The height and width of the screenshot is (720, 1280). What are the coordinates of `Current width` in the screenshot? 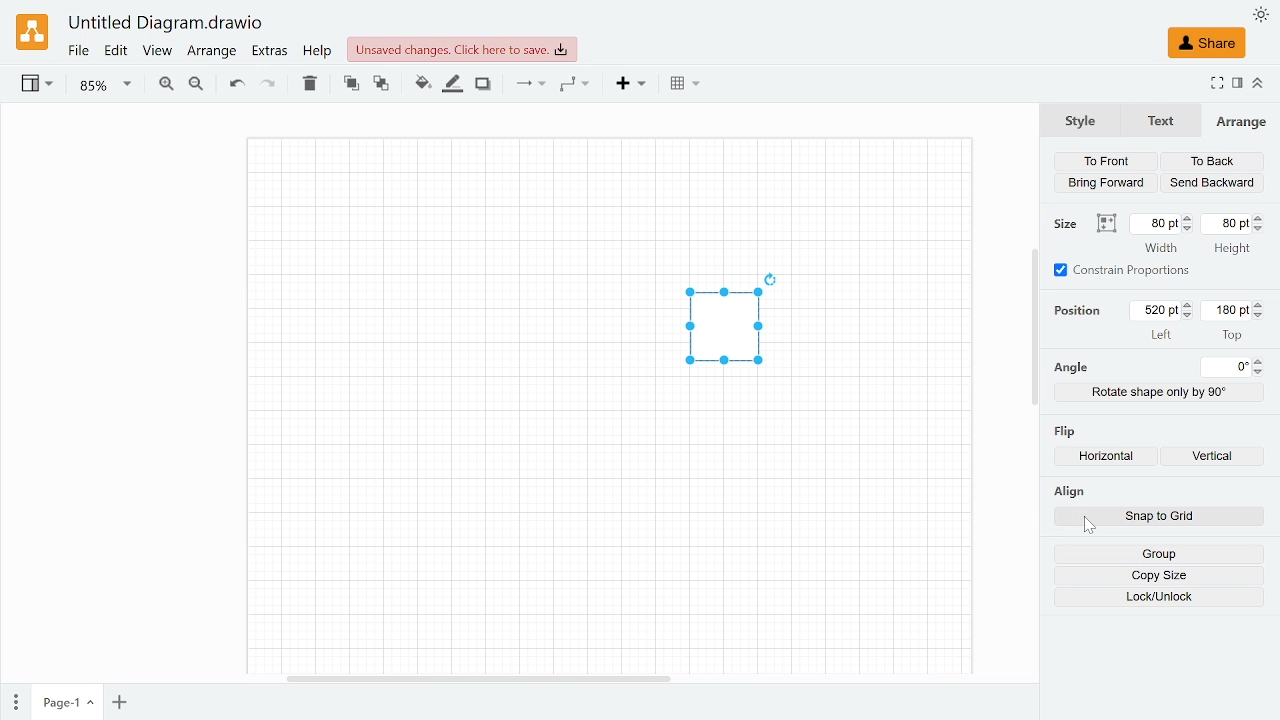 It's located at (1155, 223).